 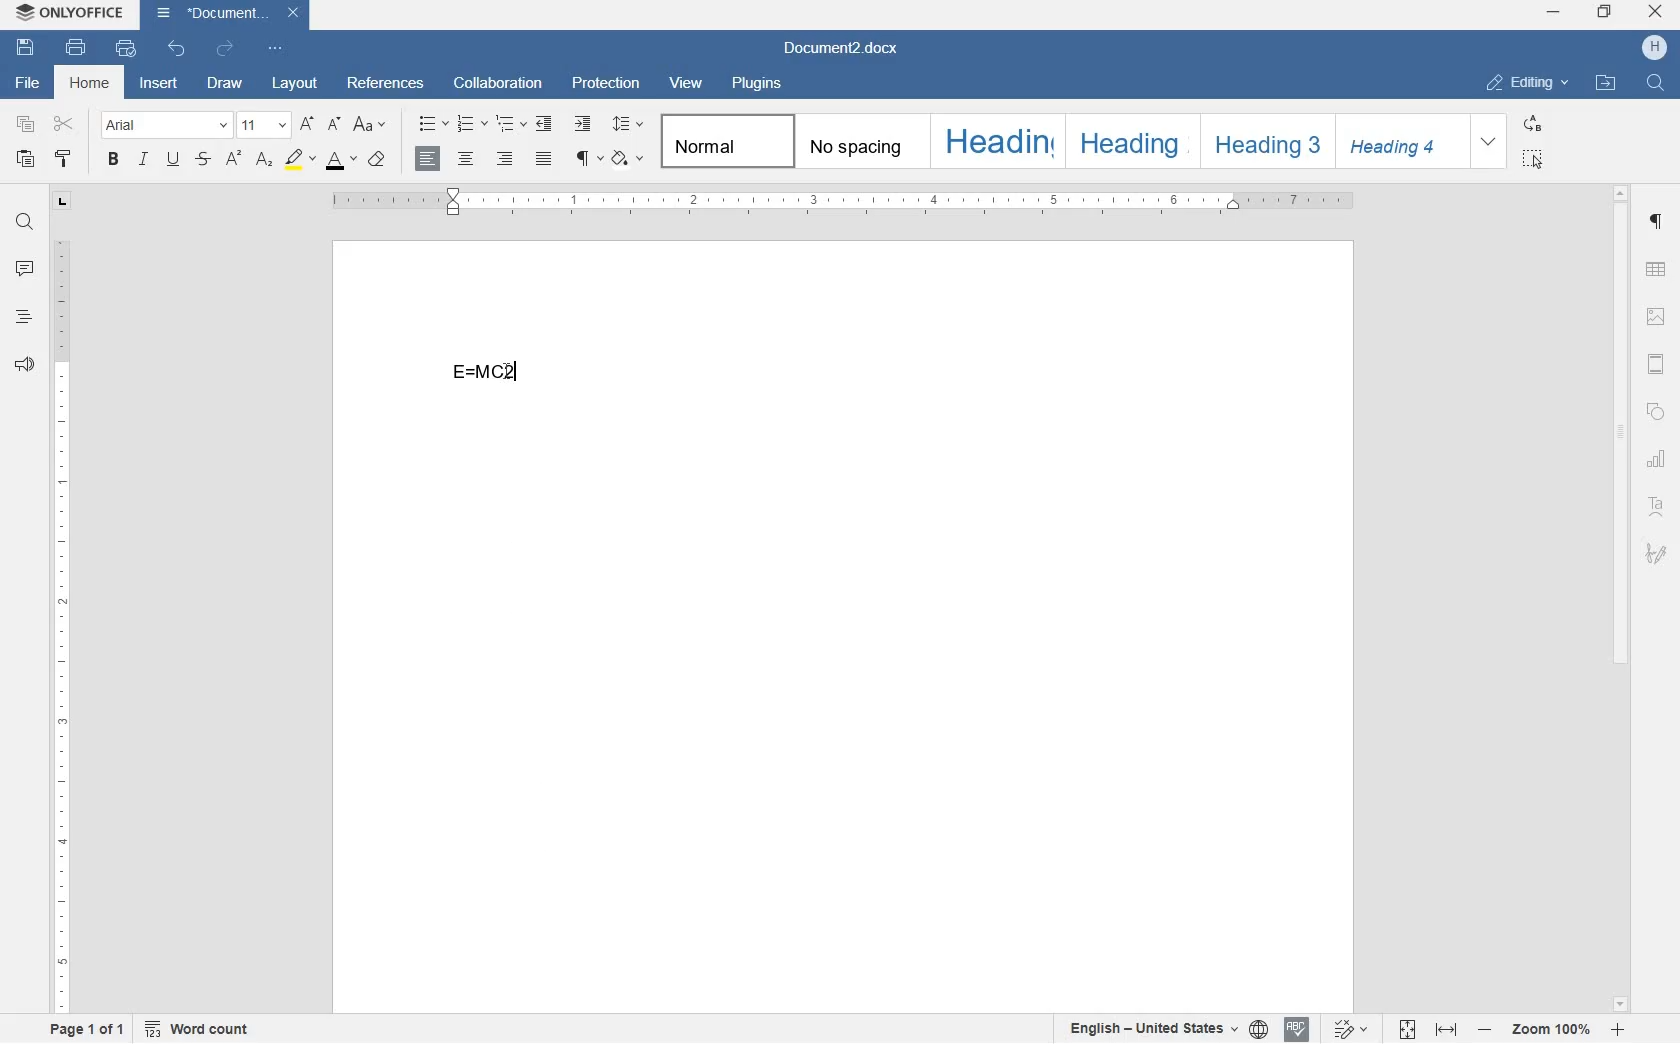 I want to click on bold, so click(x=112, y=158).